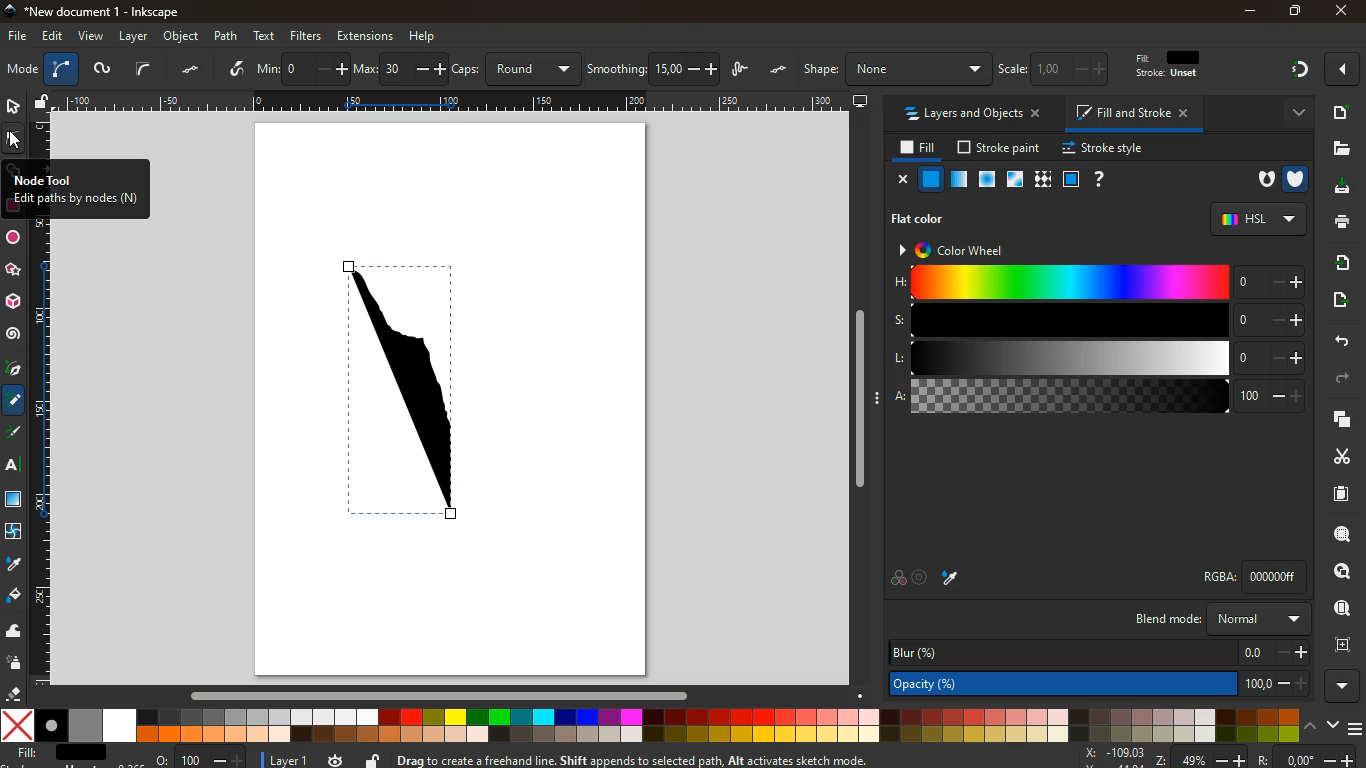 The height and width of the screenshot is (768, 1366). What do you see at coordinates (1298, 177) in the screenshot?
I see `shield` at bounding box center [1298, 177].